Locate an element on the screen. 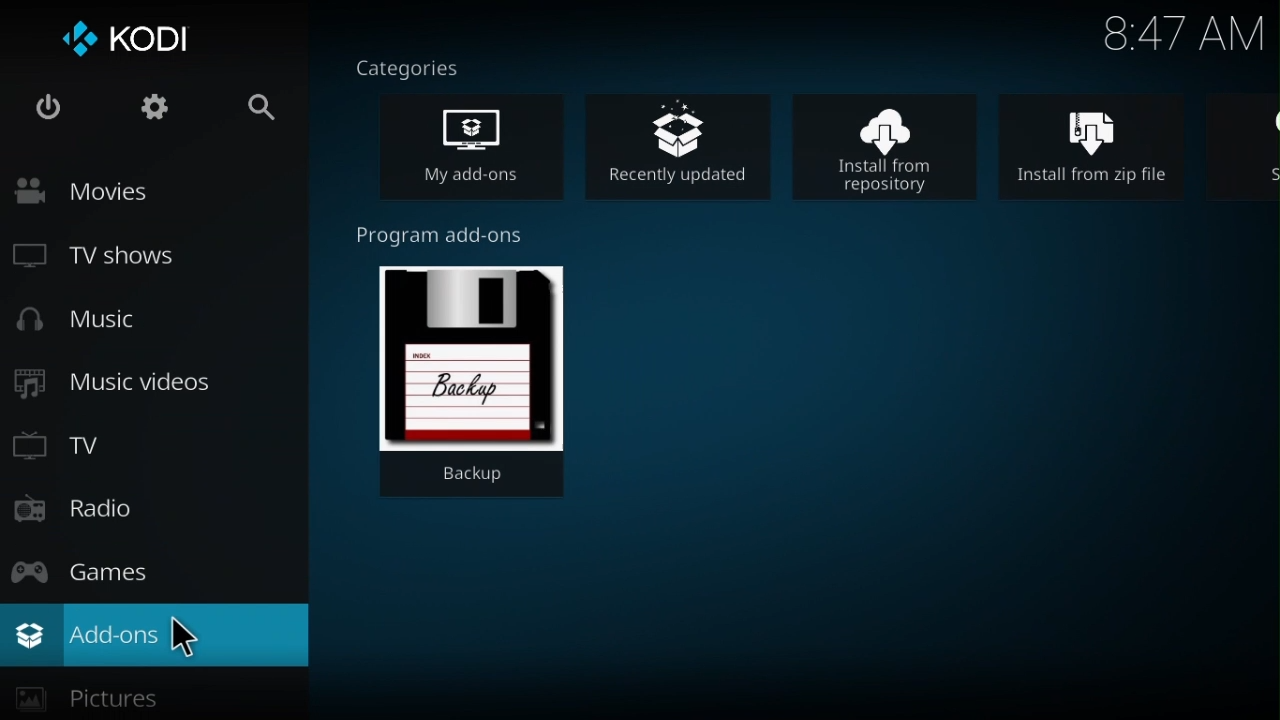 Image resolution: width=1280 pixels, height=720 pixels. Movies is located at coordinates (128, 191).